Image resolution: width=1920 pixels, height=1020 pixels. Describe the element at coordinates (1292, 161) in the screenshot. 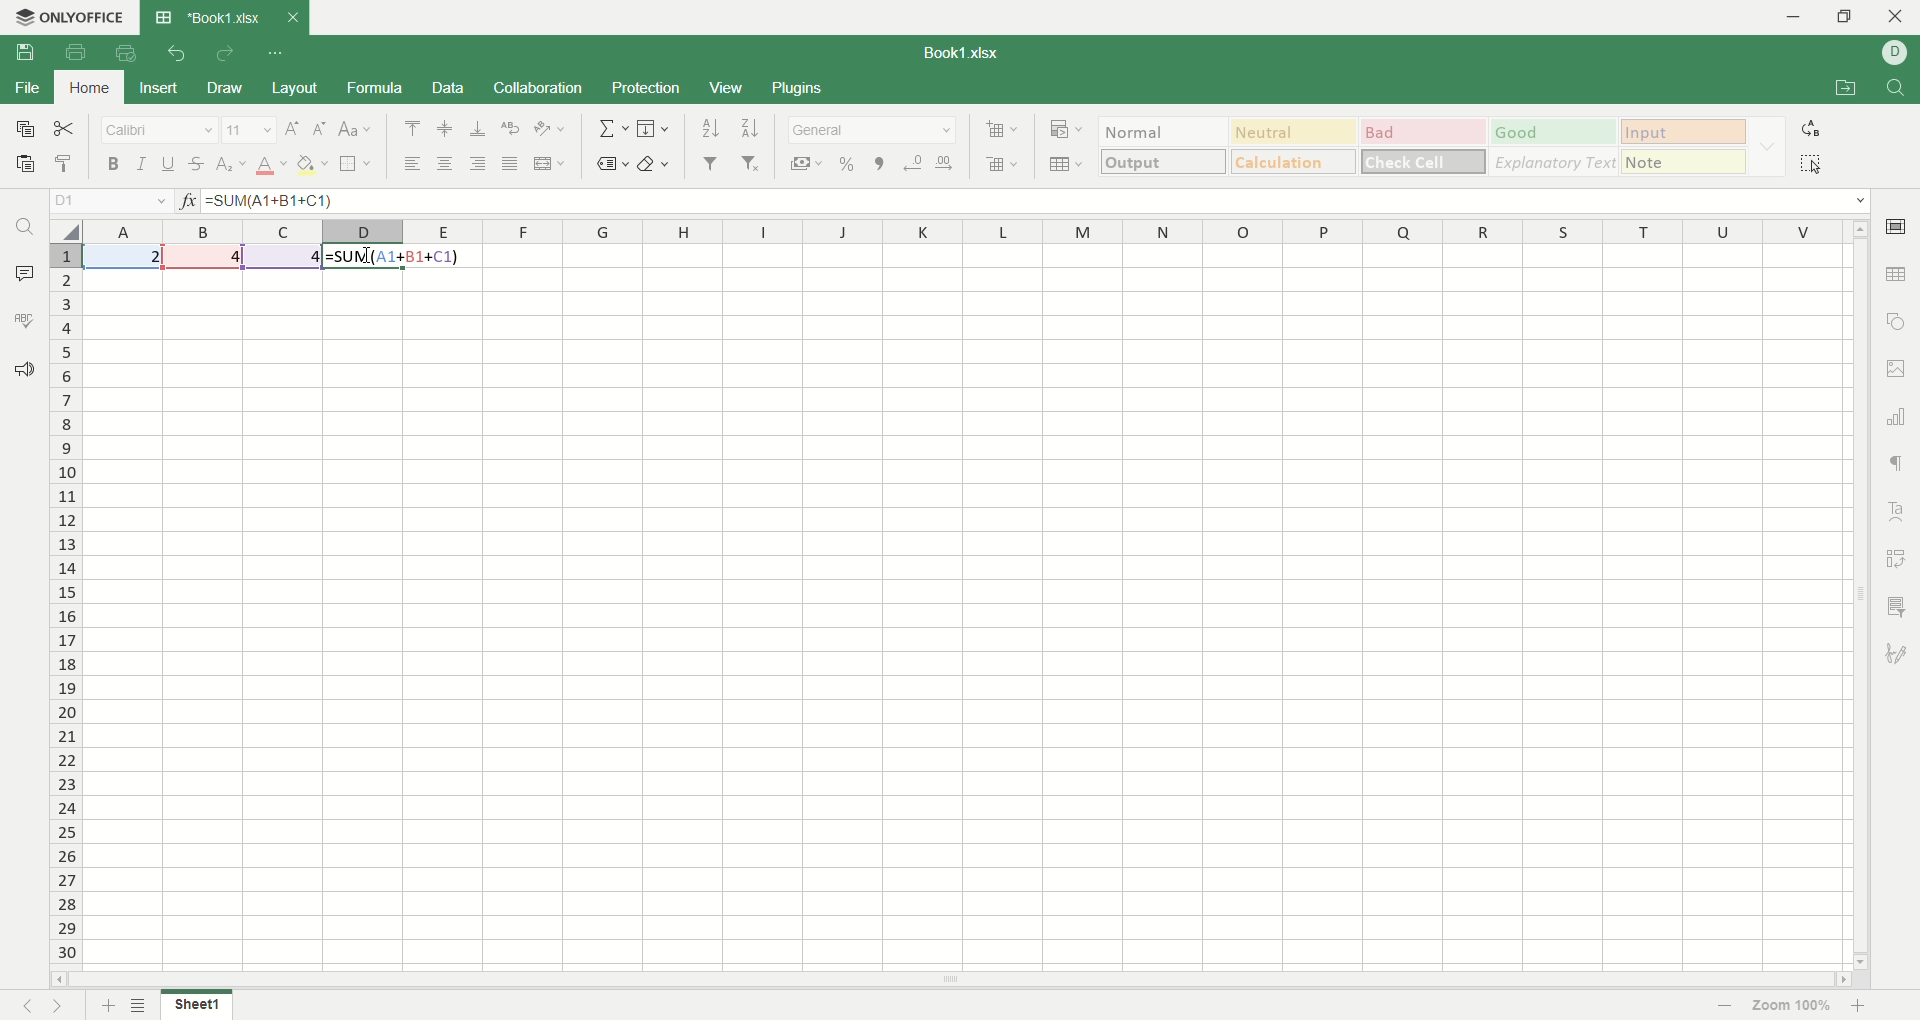

I see `calculation` at that location.